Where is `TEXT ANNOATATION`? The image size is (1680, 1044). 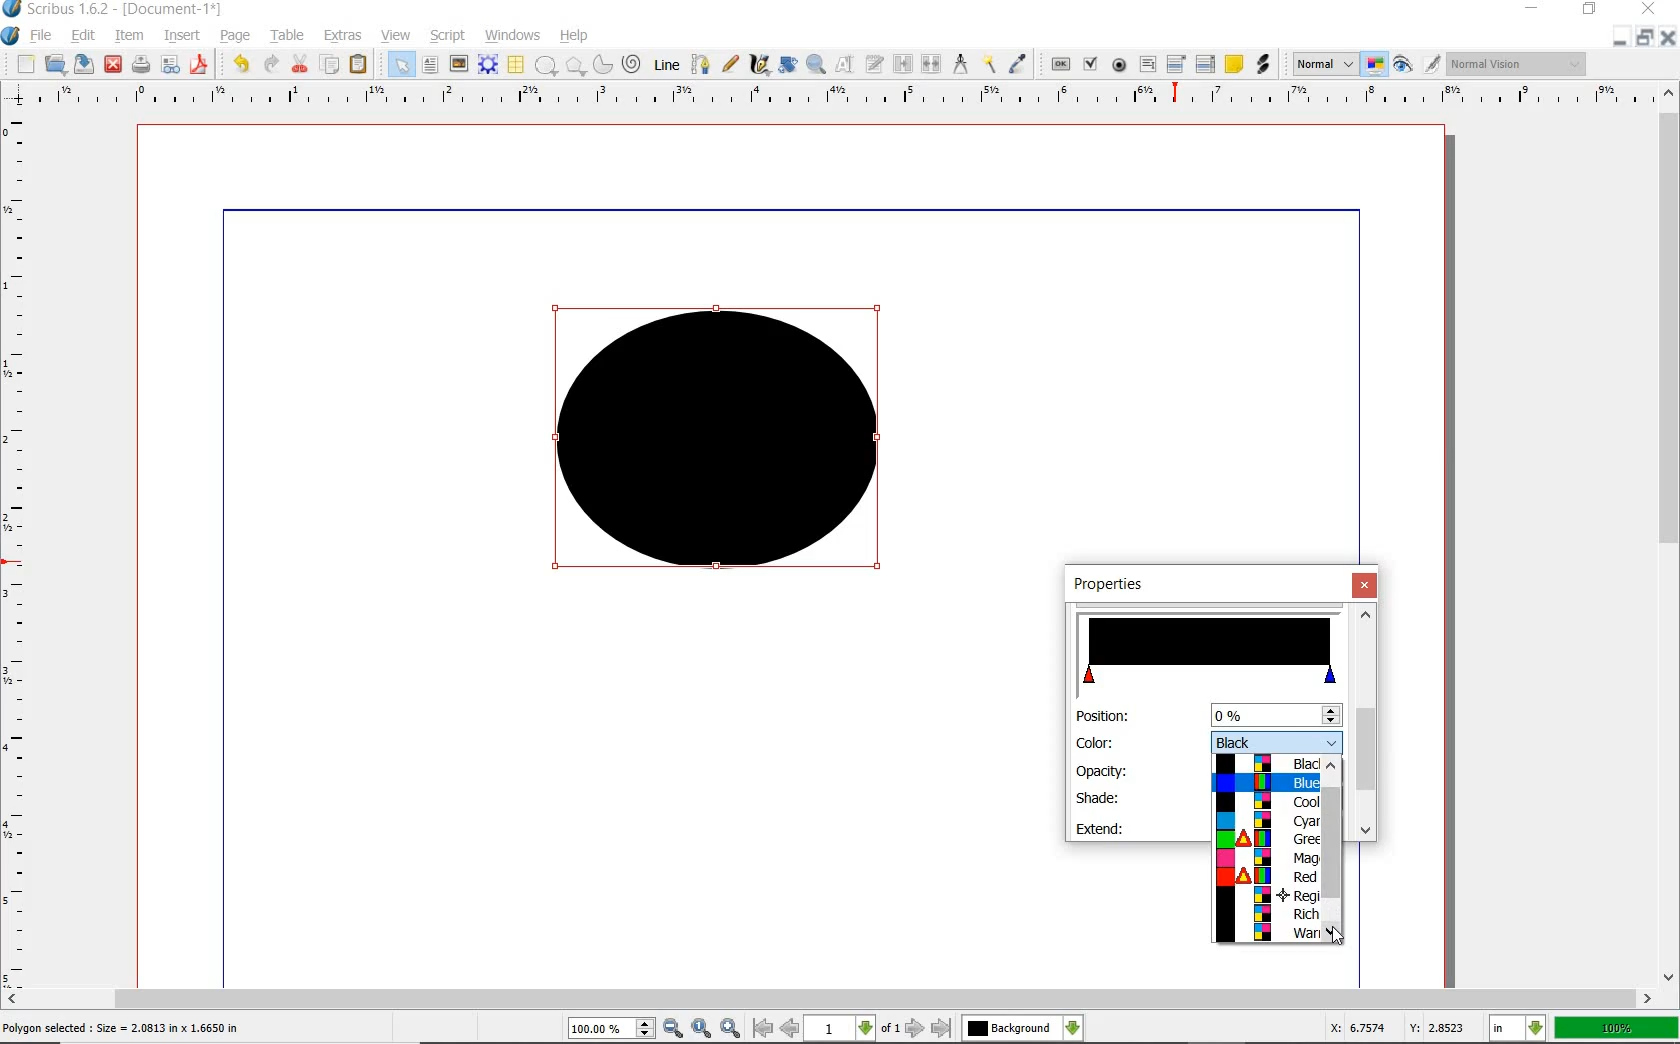 TEXT ANNOATATION is located at coordinates (1233, 63).